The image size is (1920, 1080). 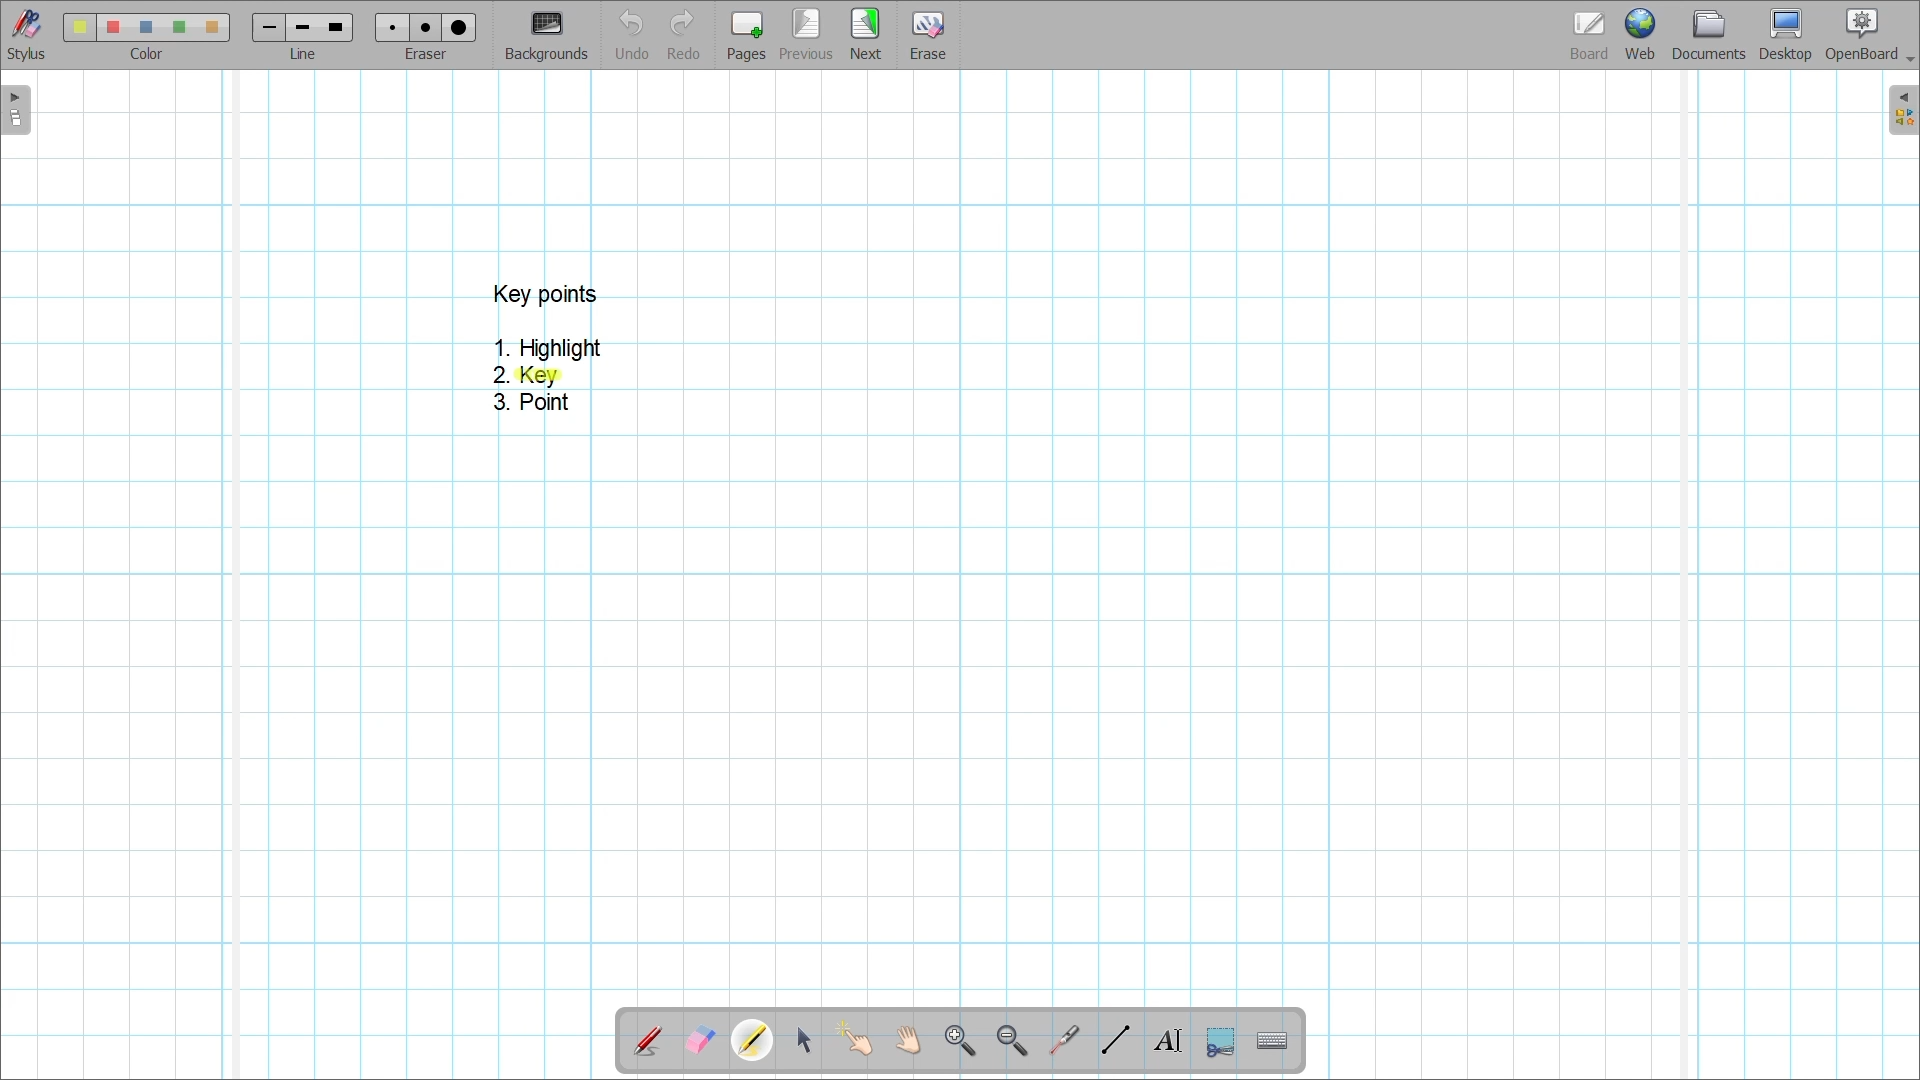 I want to click on Draw lines, so click(x=1115, y=1040).